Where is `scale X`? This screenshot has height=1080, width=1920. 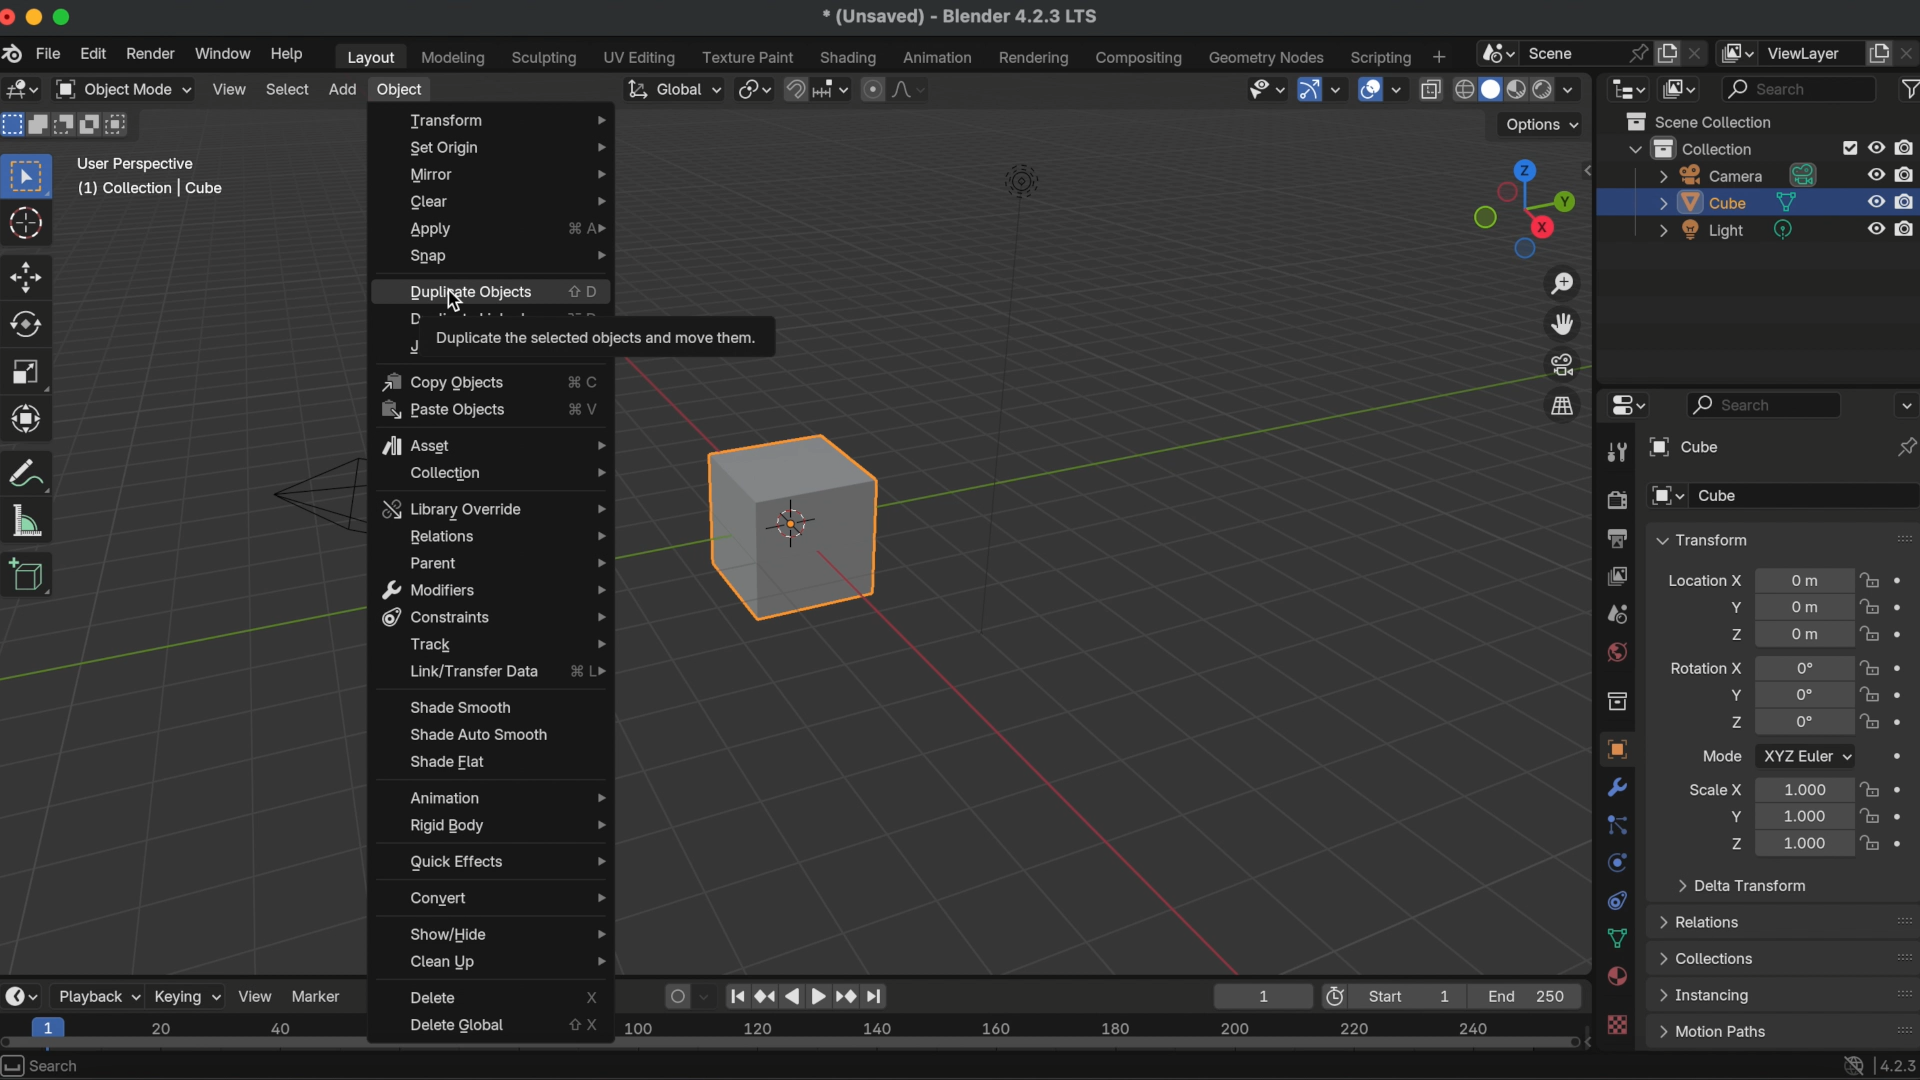
scale X is located at coordinates (1716, 789).